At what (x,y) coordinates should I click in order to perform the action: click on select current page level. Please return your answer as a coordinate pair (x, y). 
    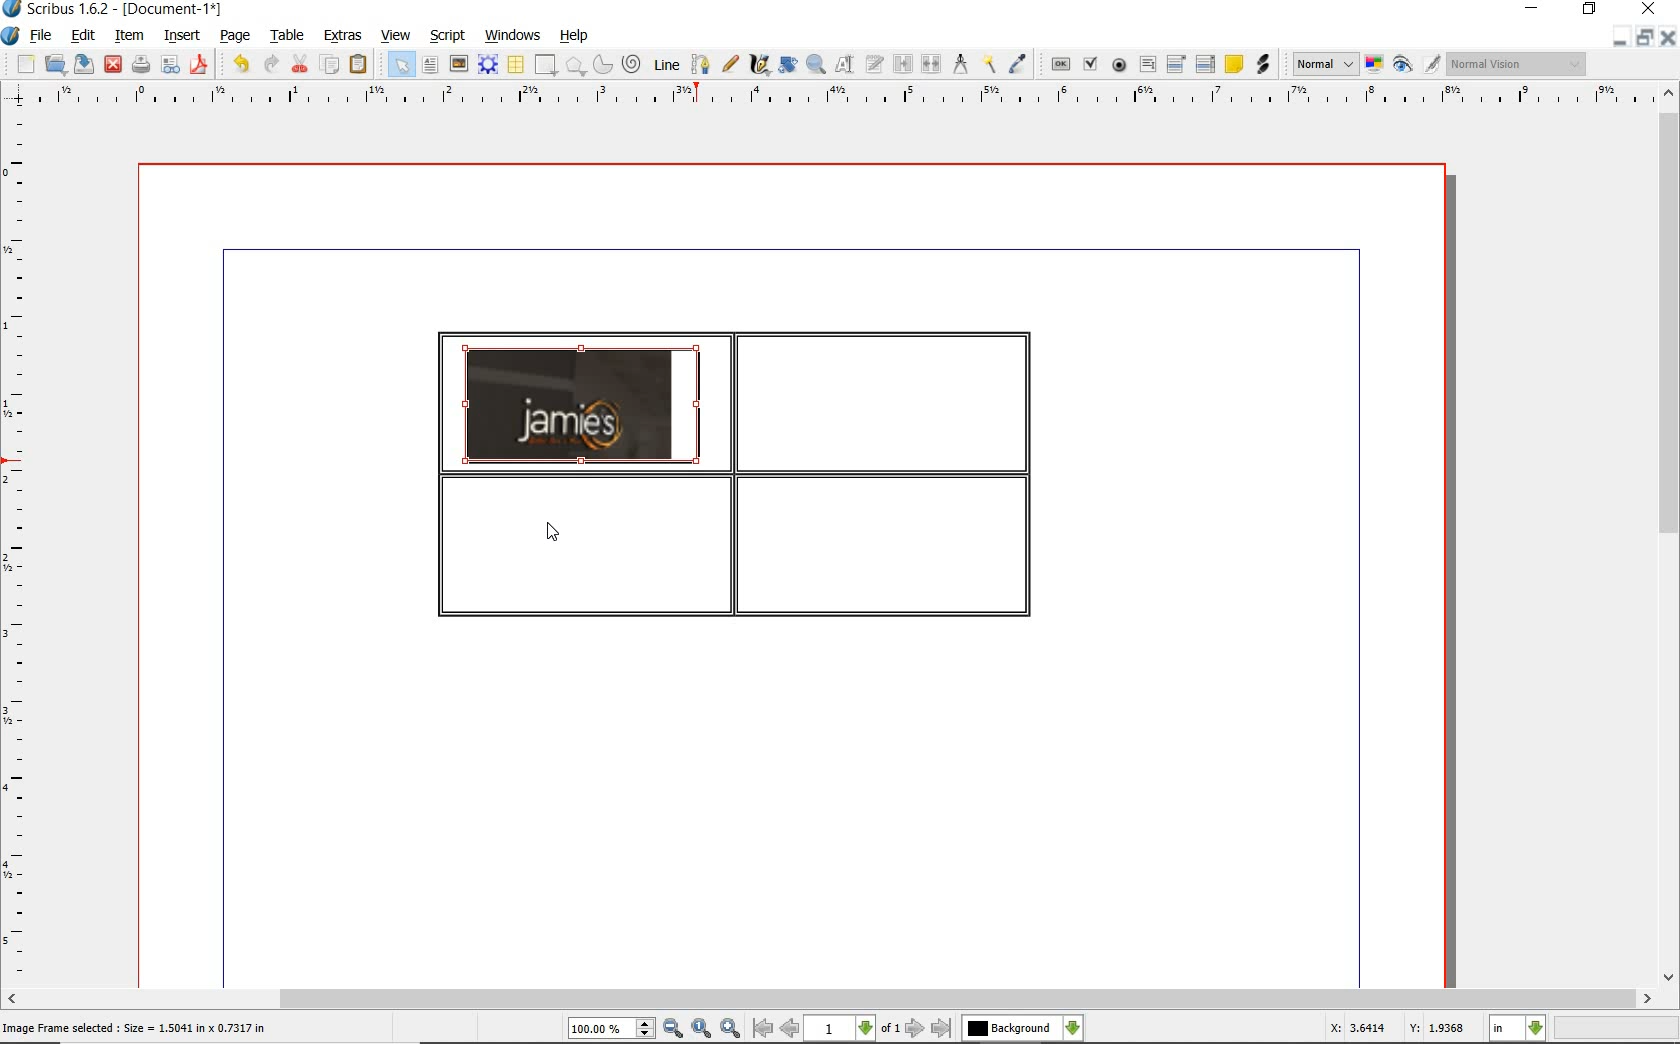
    Looking at the image, I should click on (853, 1028).